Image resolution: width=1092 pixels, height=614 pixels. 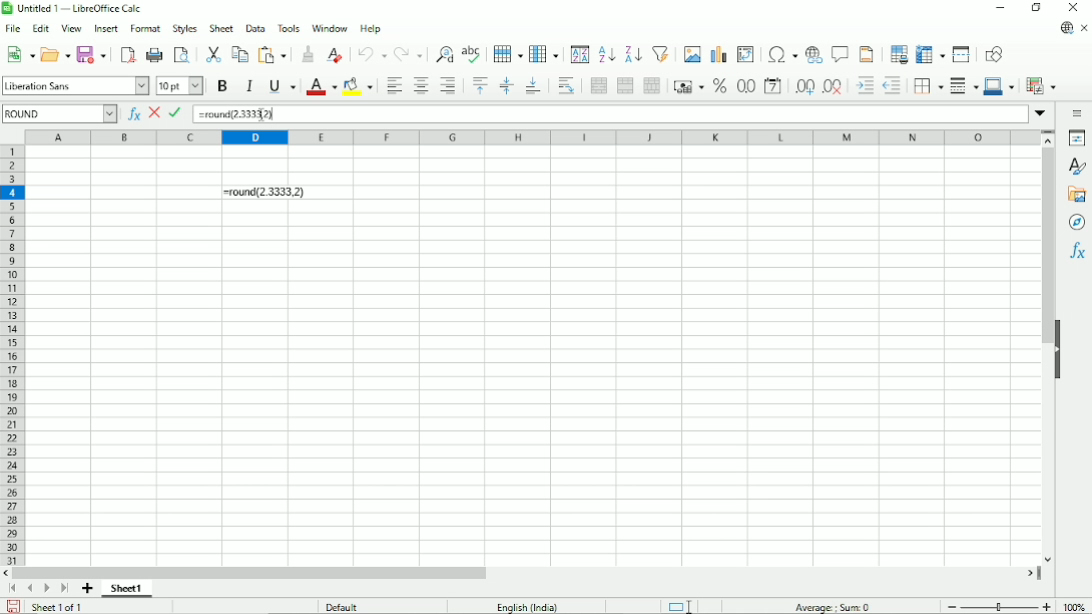 What do you see at coordinates (655, 85) in the screenshot?
I see `Unmerge cells` at bounding box center [655, 85].